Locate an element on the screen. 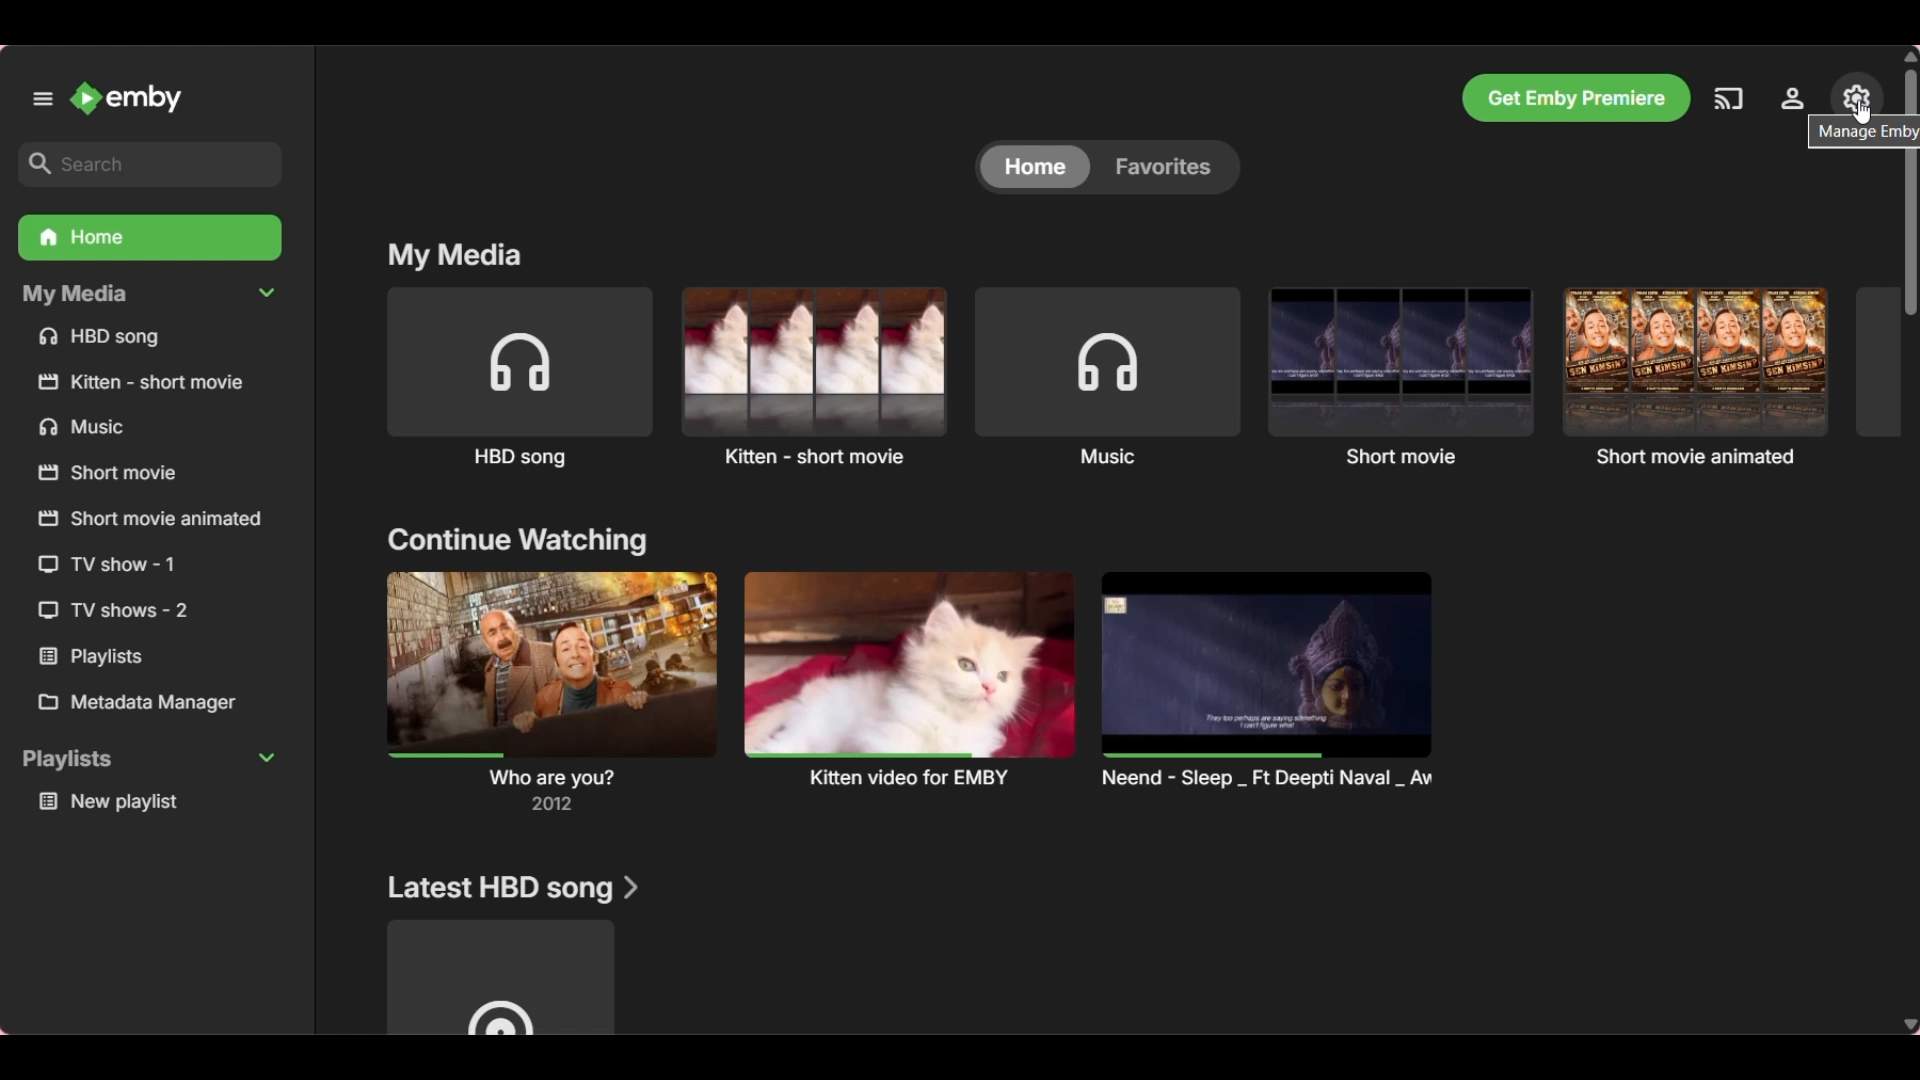 The image size is (1920, 1080). Media under Playlists is located at coordinates (146, 803).